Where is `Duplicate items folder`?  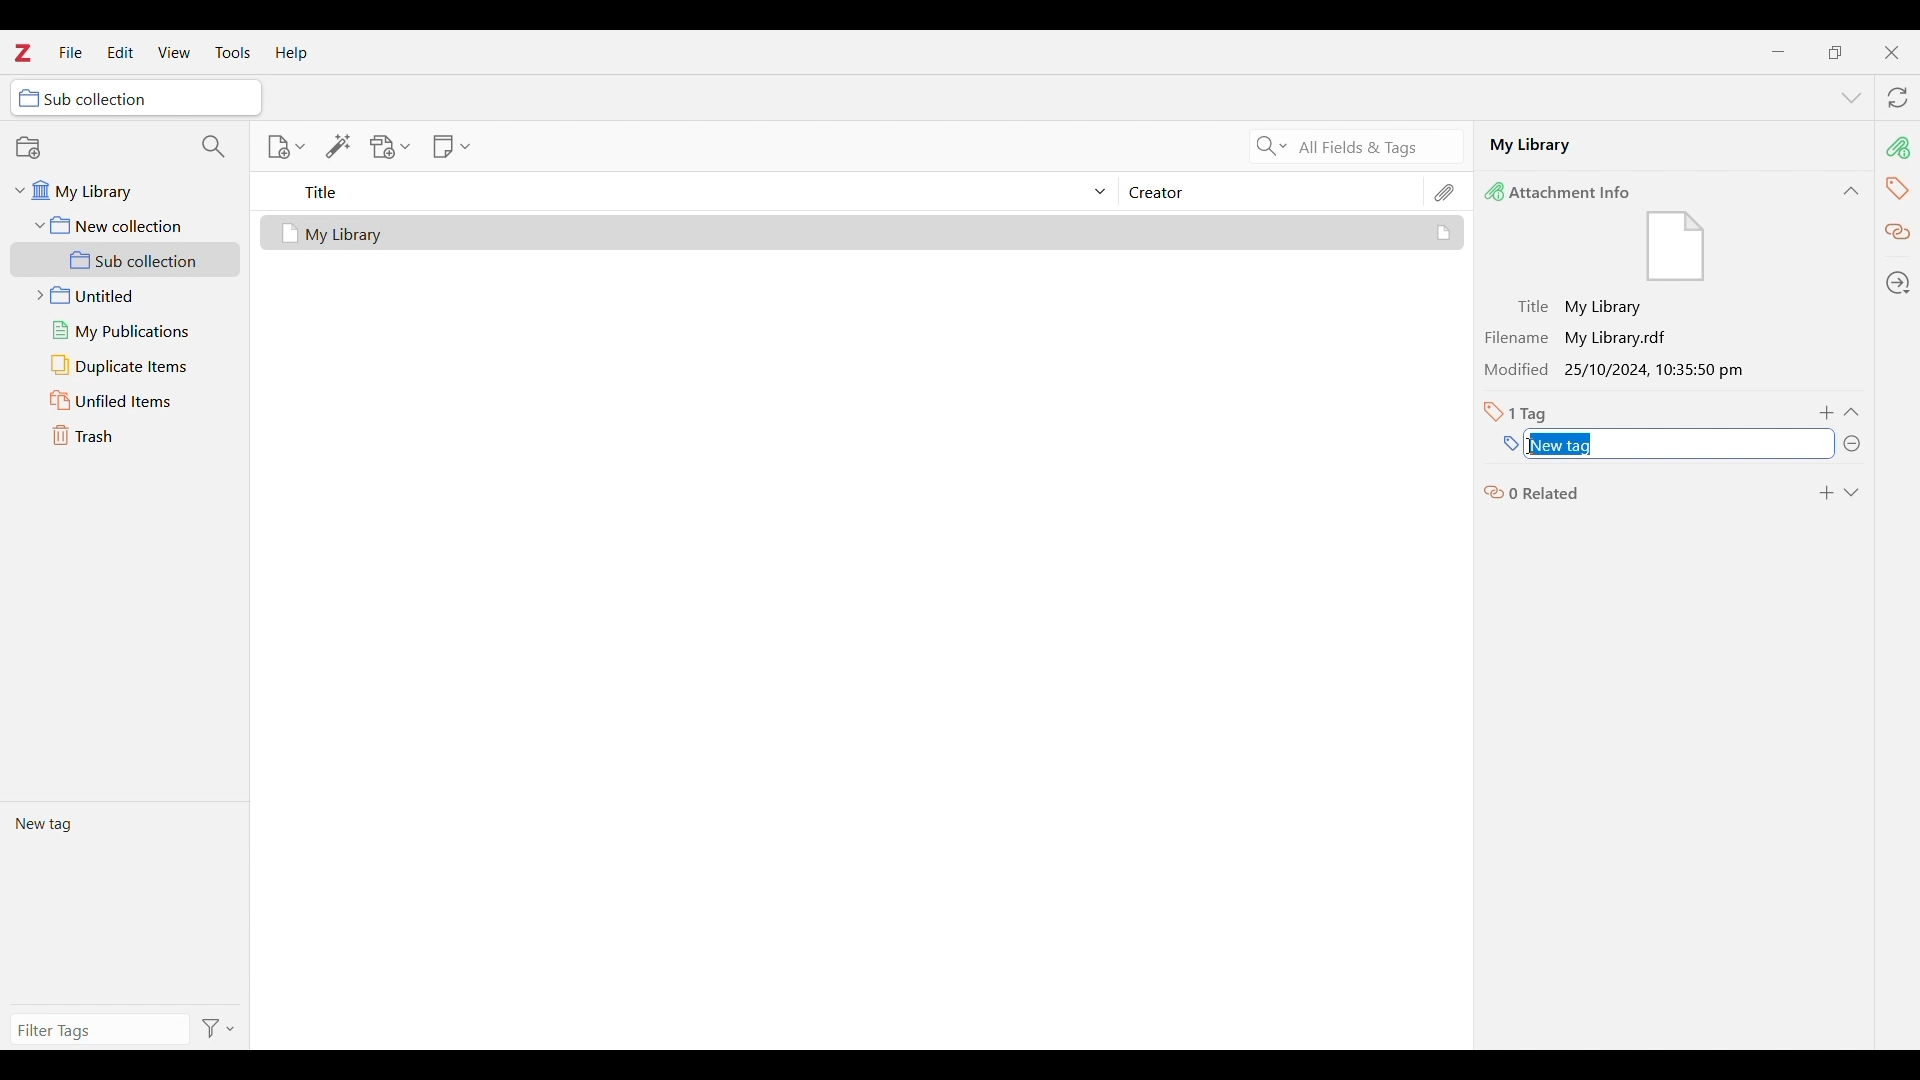
Duplicate items folder is located at coordinates (126, 366).